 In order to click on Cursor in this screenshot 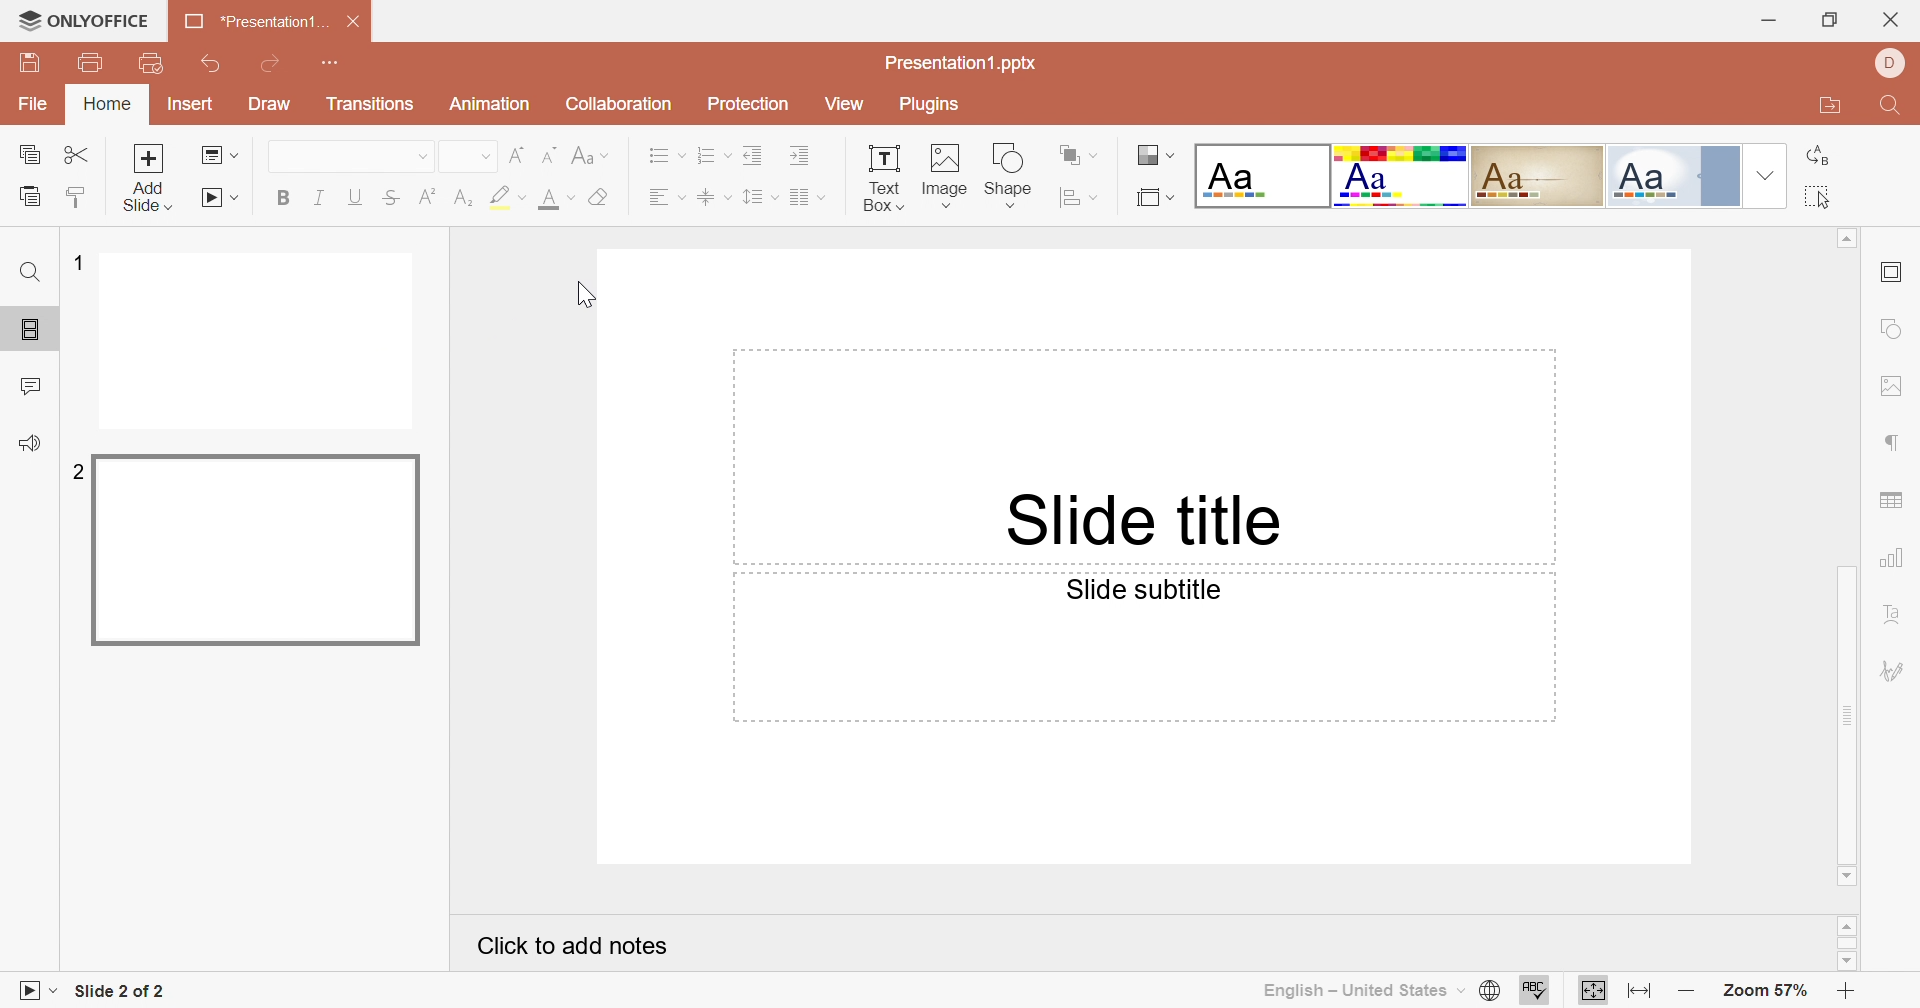, I will do `click(587, 298)`.